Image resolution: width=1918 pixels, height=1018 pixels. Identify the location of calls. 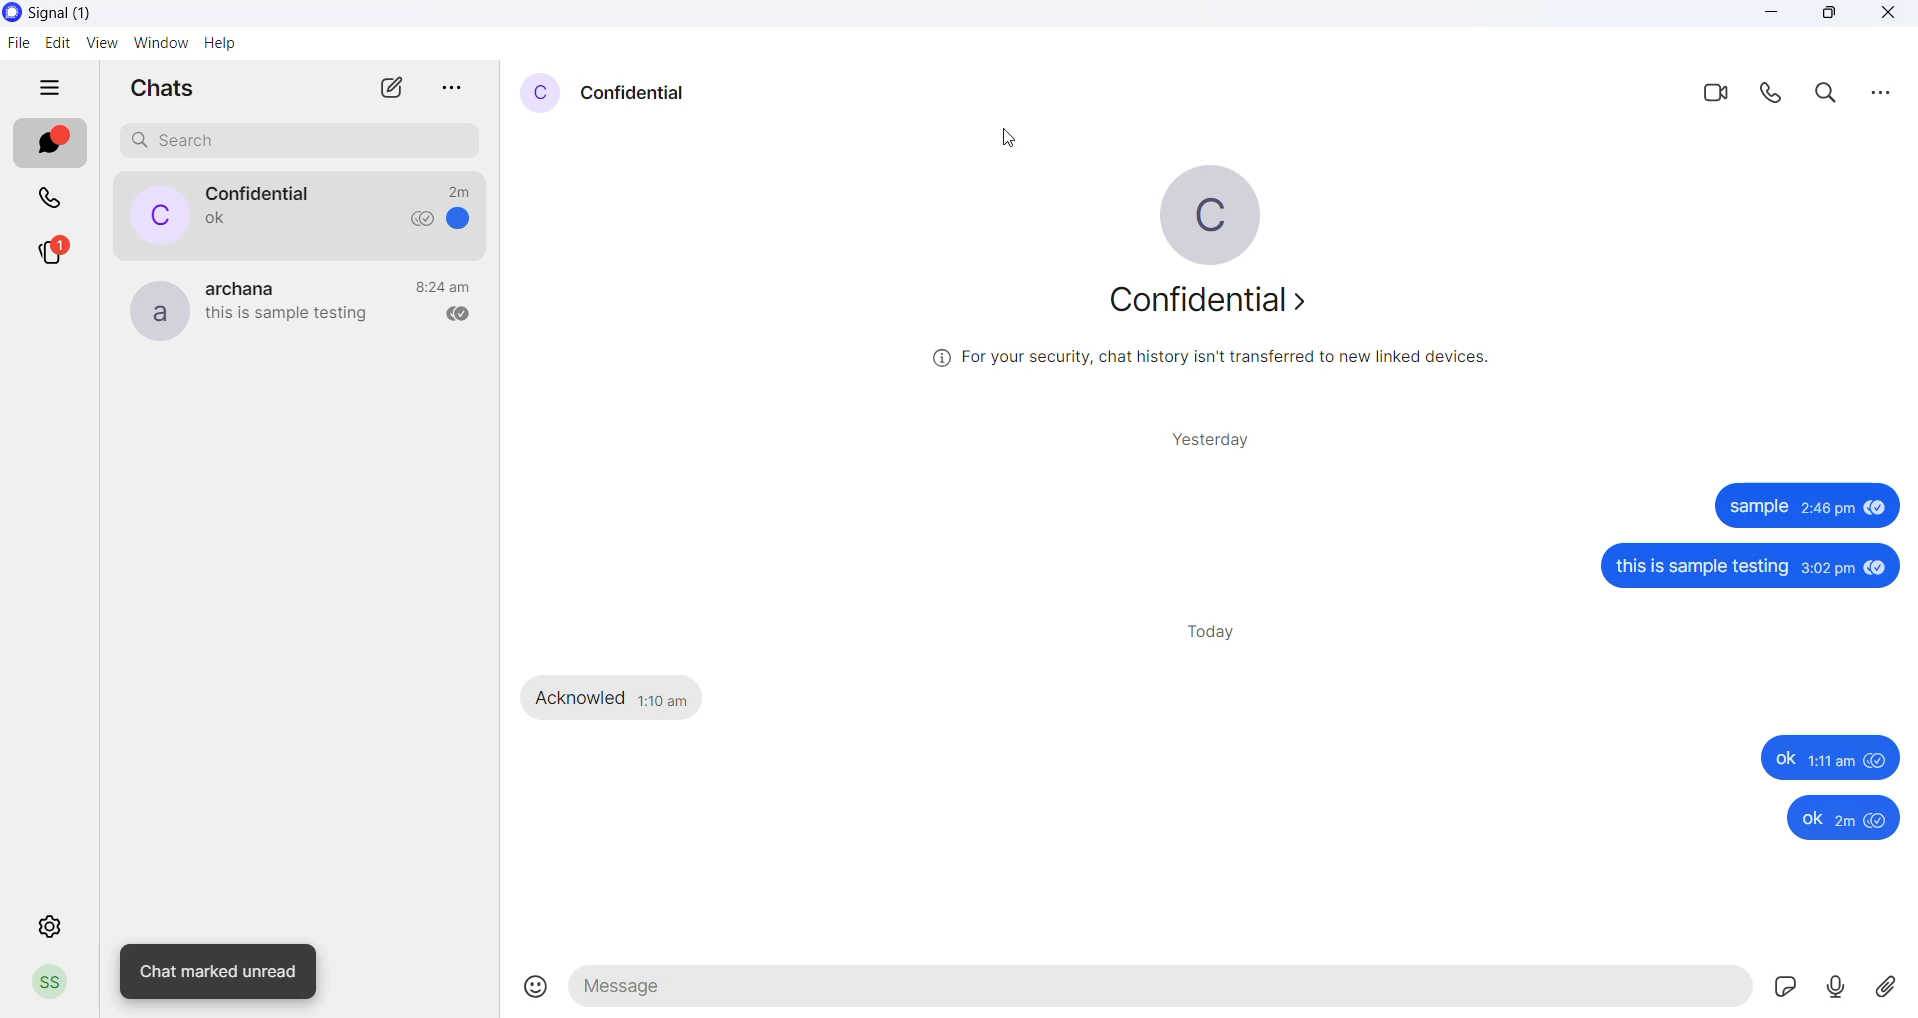
(51, 196).